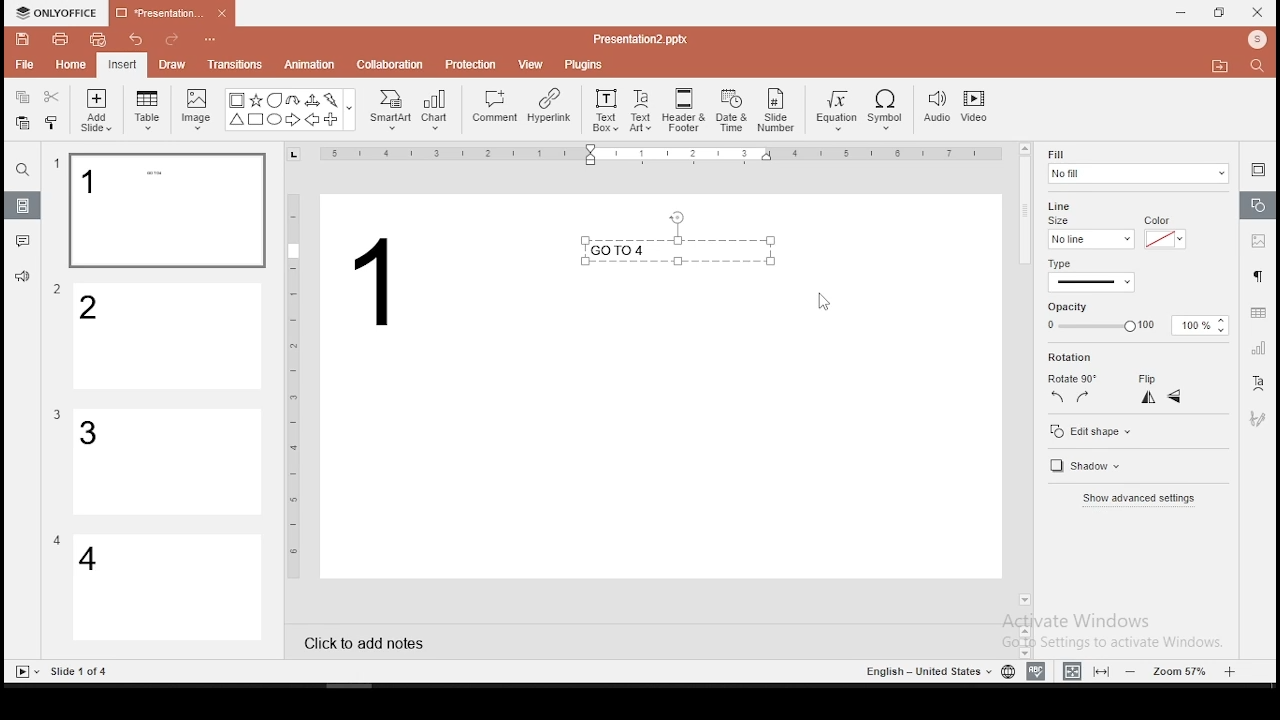 This screenshot has height=720, width=1280. Describe the element at coordinates (1007, 672) in the screenshot. I see `language` at that location.